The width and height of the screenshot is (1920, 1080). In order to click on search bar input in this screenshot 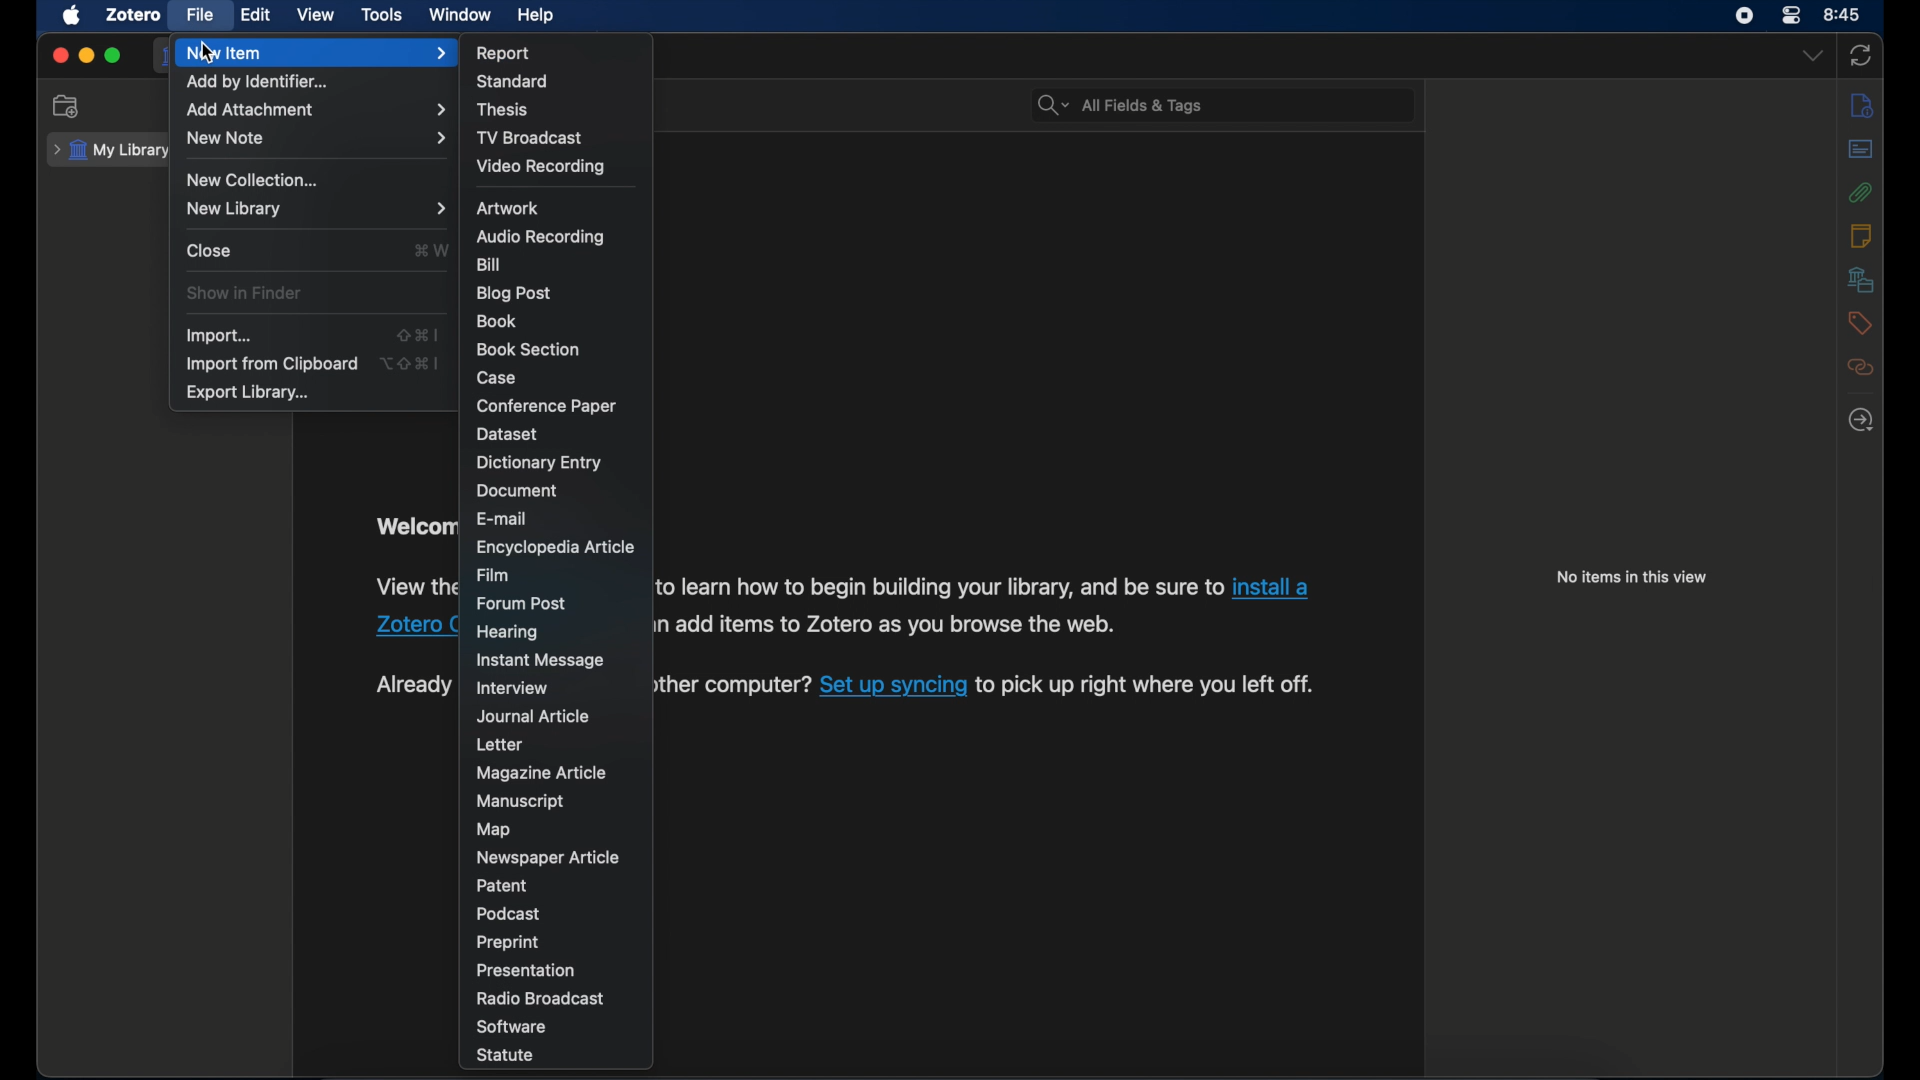, I will do `click(1246, 107)`.